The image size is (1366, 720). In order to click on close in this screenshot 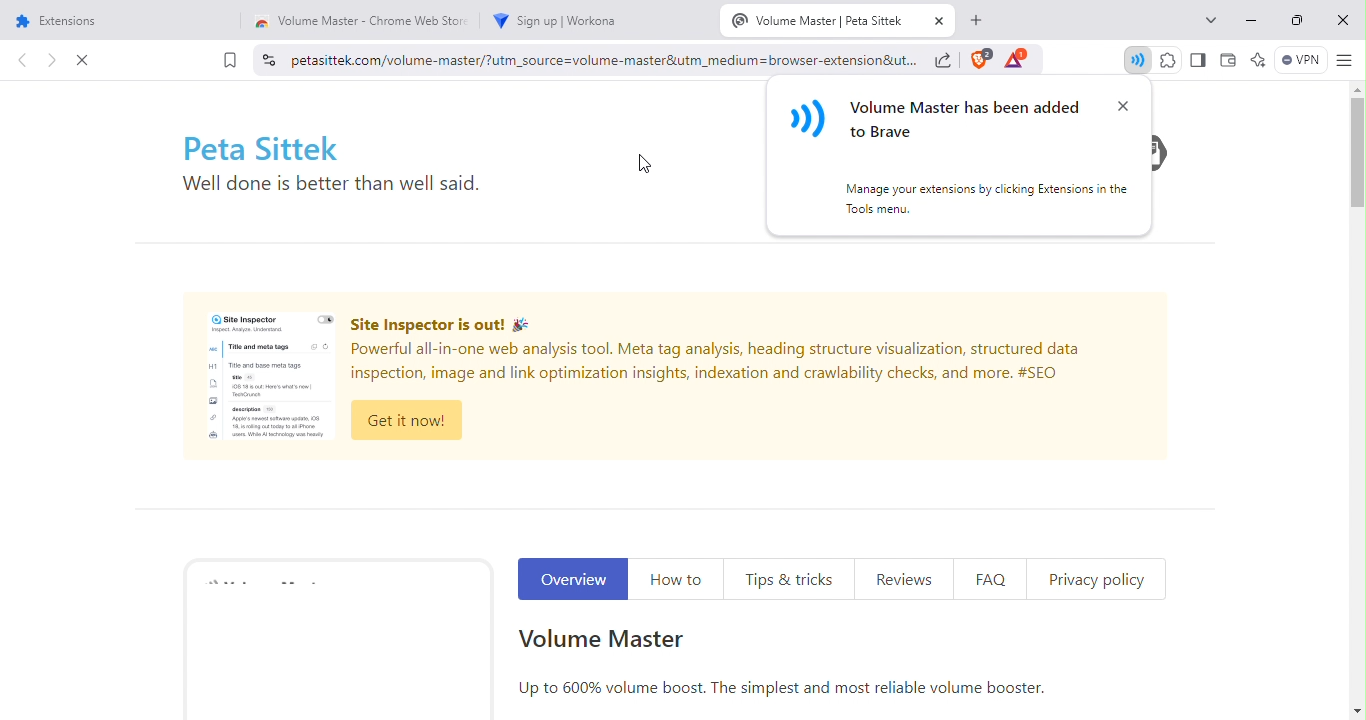, I will do `click(81, 57)`.